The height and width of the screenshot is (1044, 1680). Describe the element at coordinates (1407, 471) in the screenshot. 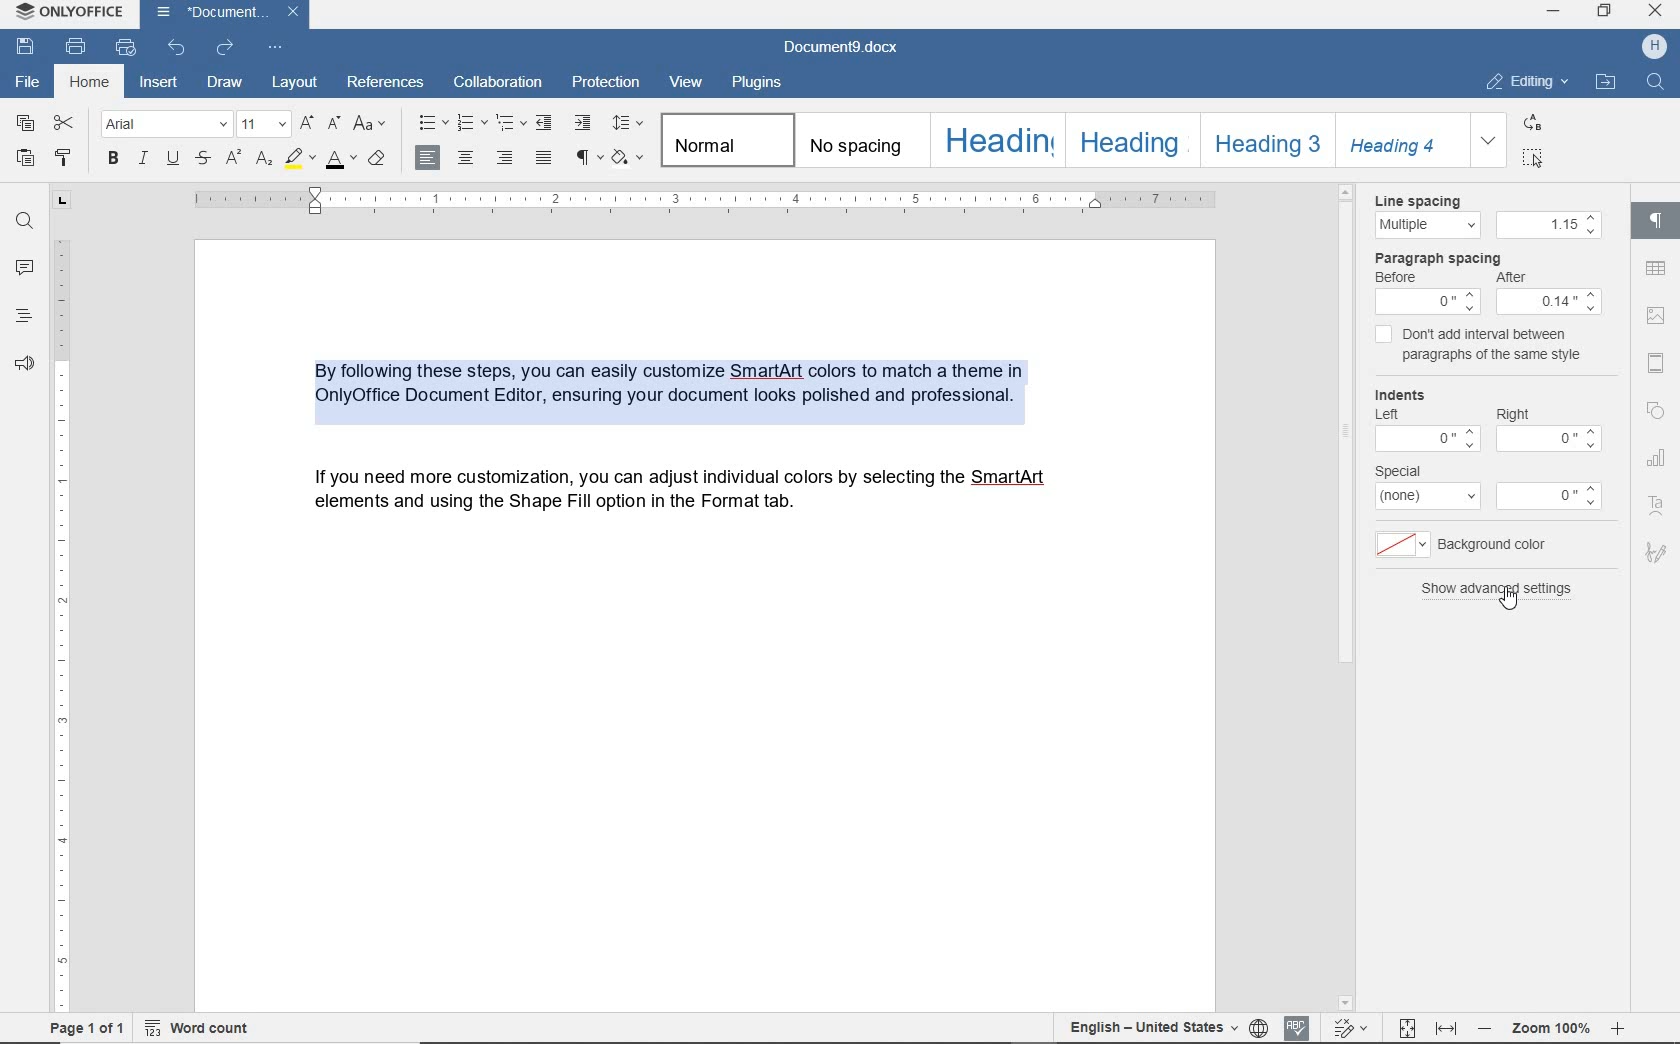

I see `special` at that location.